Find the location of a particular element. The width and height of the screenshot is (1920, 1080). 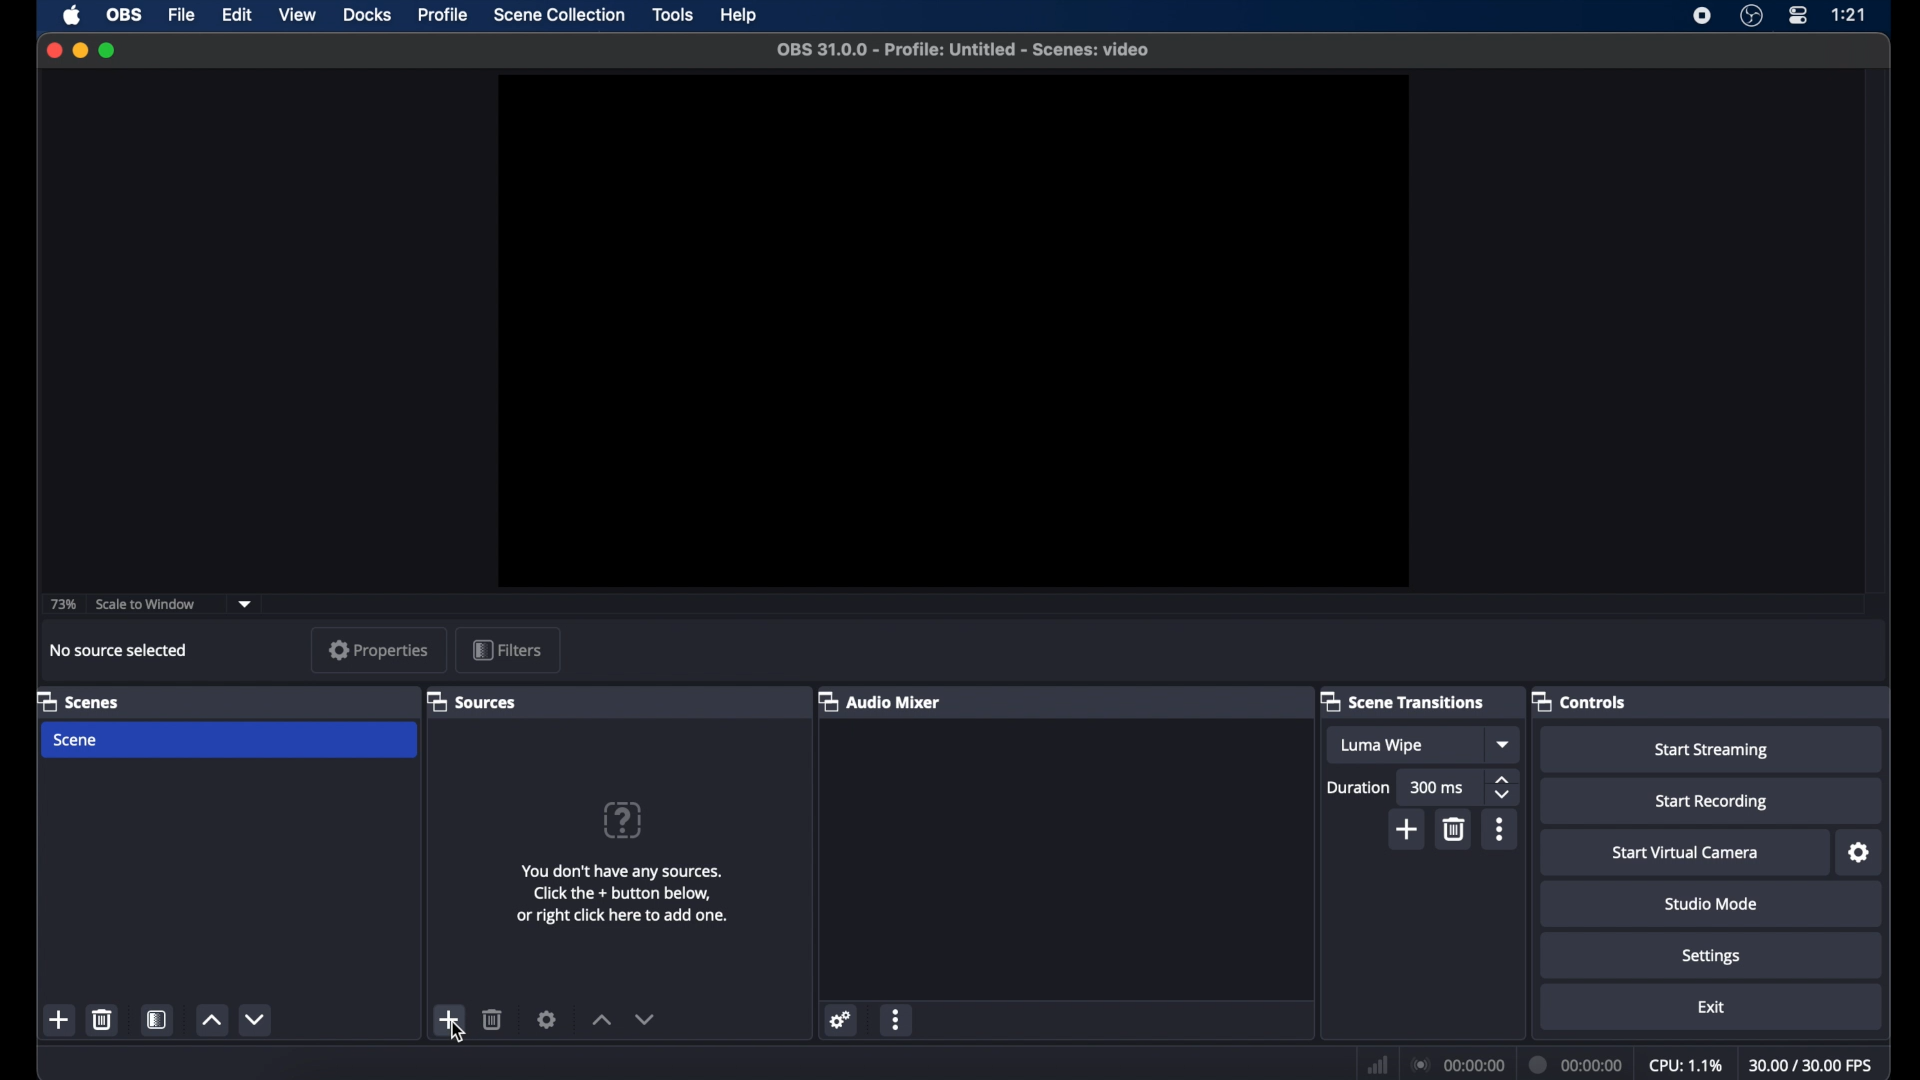

duration is located at coordinates (1576, 1064).